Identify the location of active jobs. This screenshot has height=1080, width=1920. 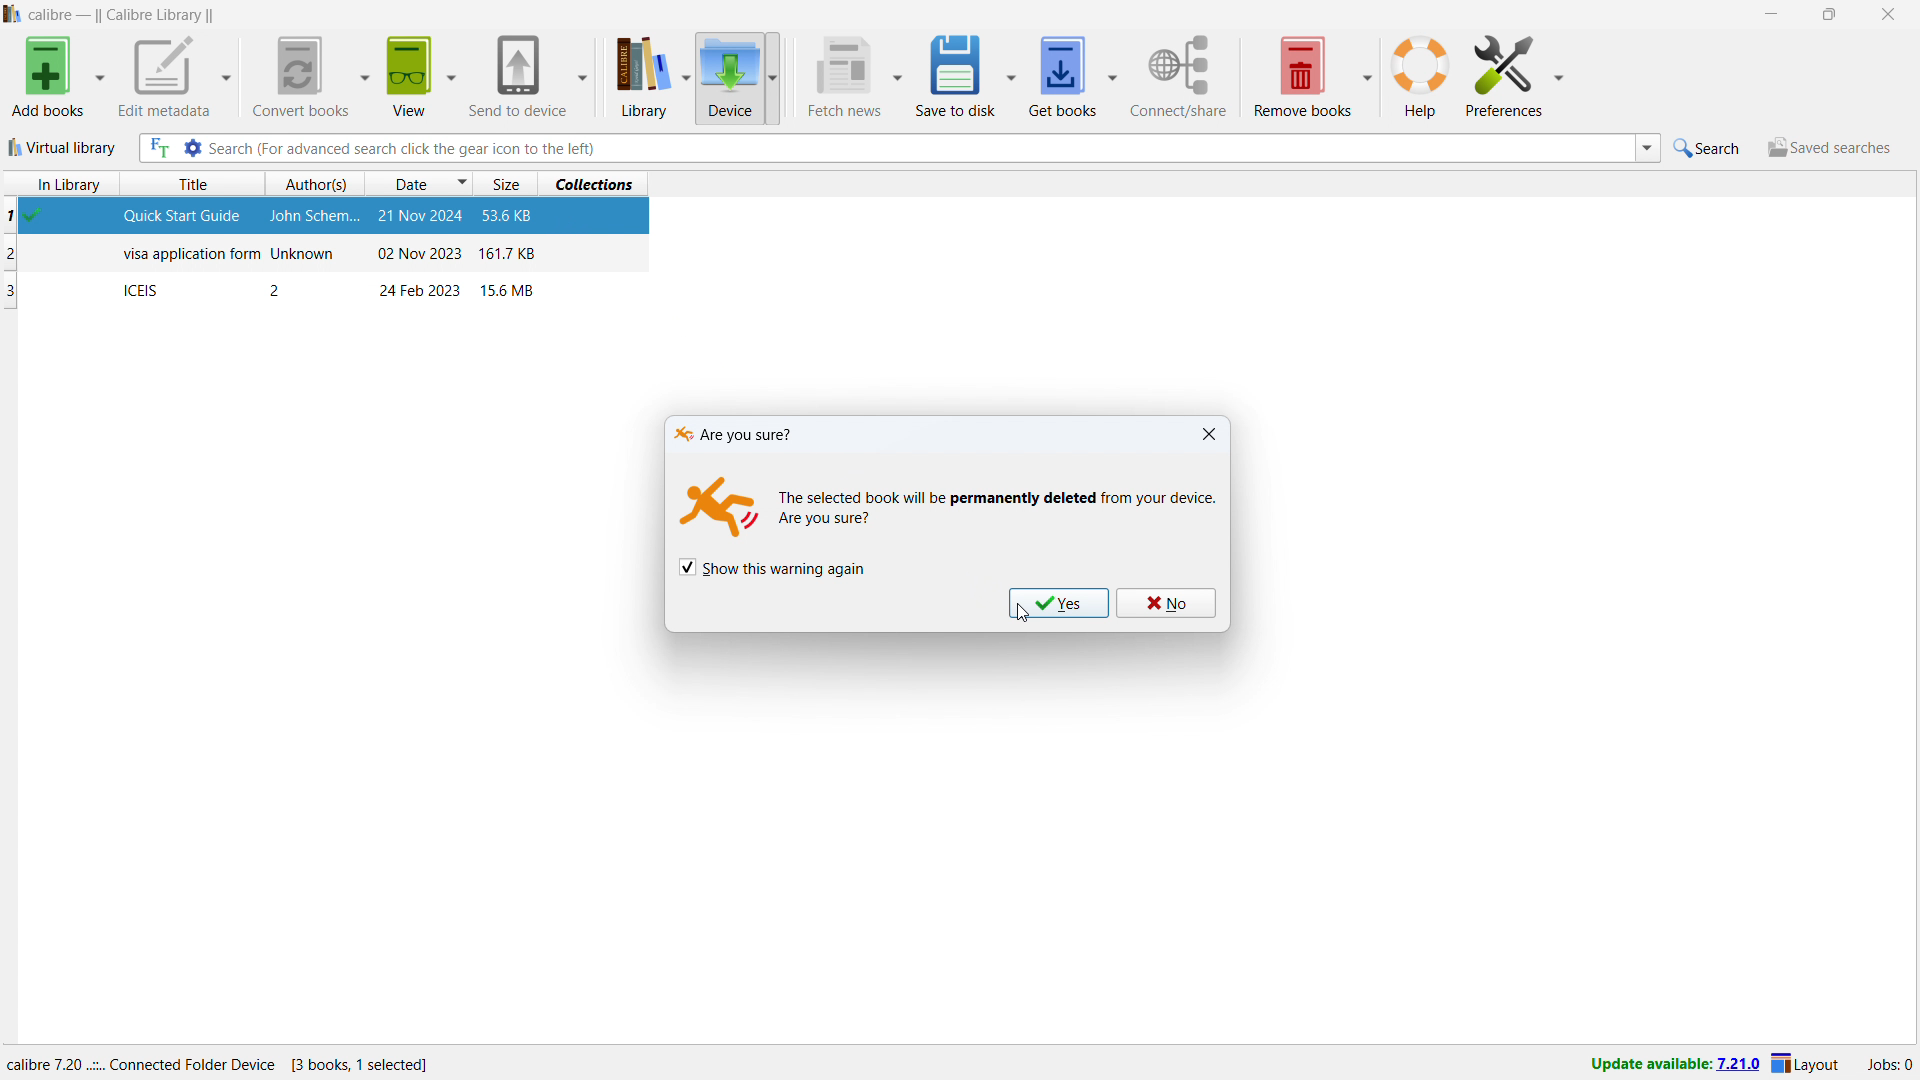
(1889, 1067).